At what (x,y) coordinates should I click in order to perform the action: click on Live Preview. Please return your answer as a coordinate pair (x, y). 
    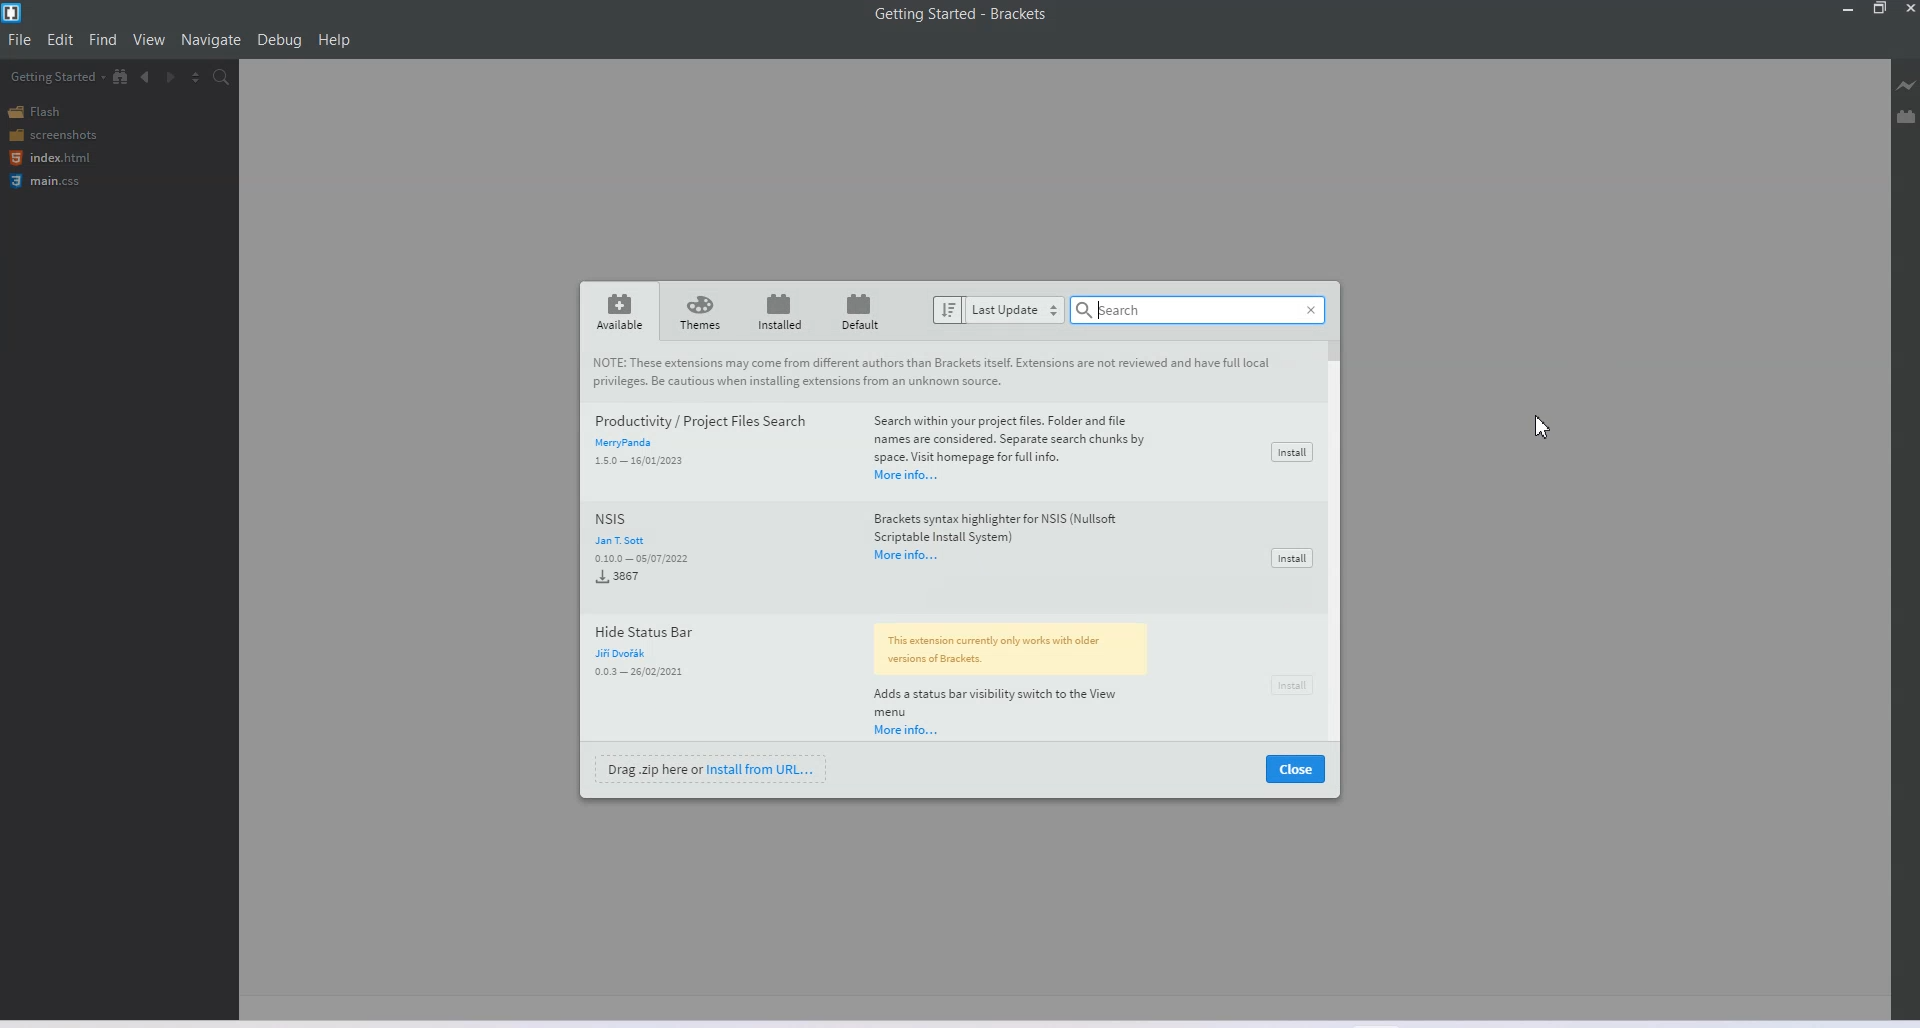
    Looking at the image, I should click on (1906, 85).